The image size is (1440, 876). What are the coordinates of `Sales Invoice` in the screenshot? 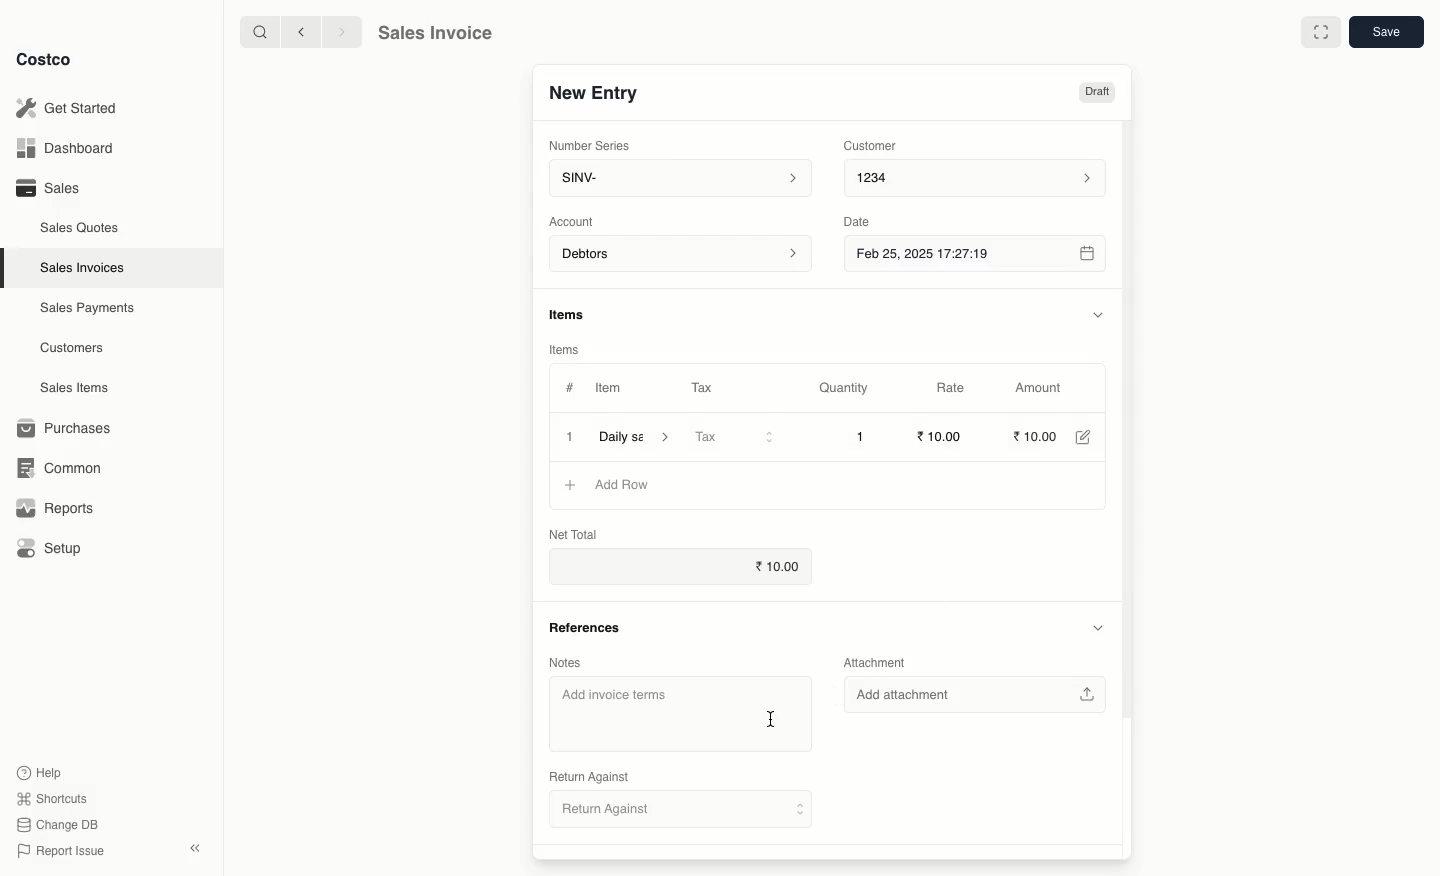 It's located at (439, 33).